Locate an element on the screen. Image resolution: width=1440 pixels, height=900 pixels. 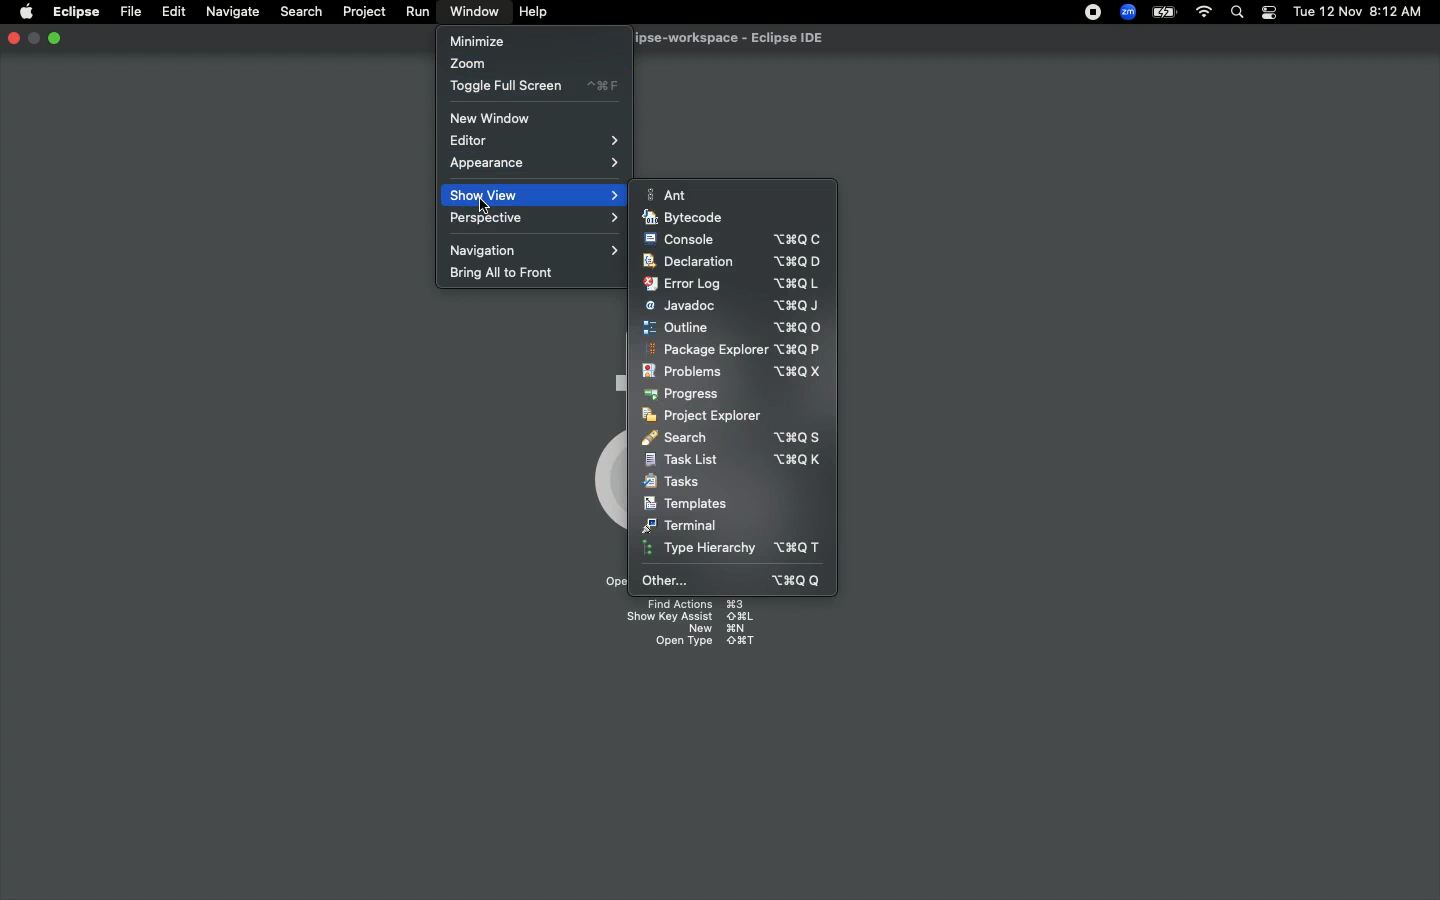
Recording is located at coordinates (1088, 12).